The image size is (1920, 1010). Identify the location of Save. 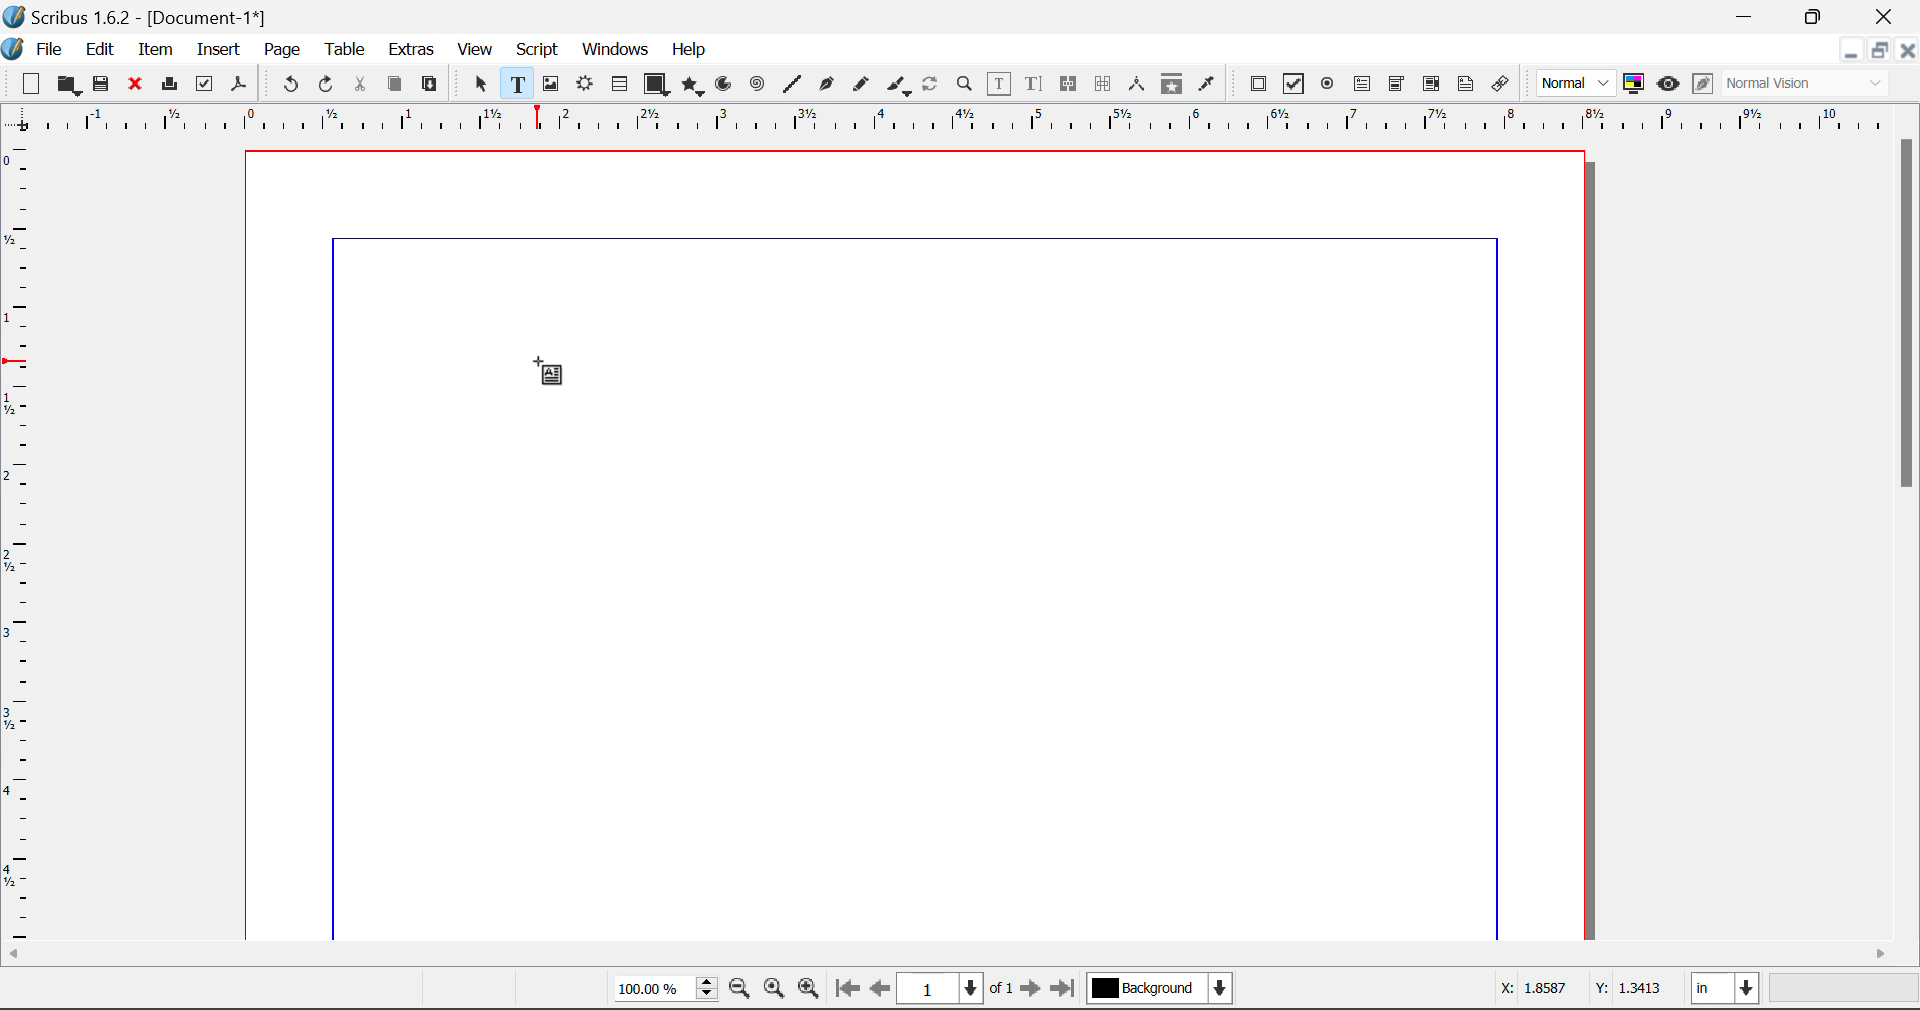
(103, 84).